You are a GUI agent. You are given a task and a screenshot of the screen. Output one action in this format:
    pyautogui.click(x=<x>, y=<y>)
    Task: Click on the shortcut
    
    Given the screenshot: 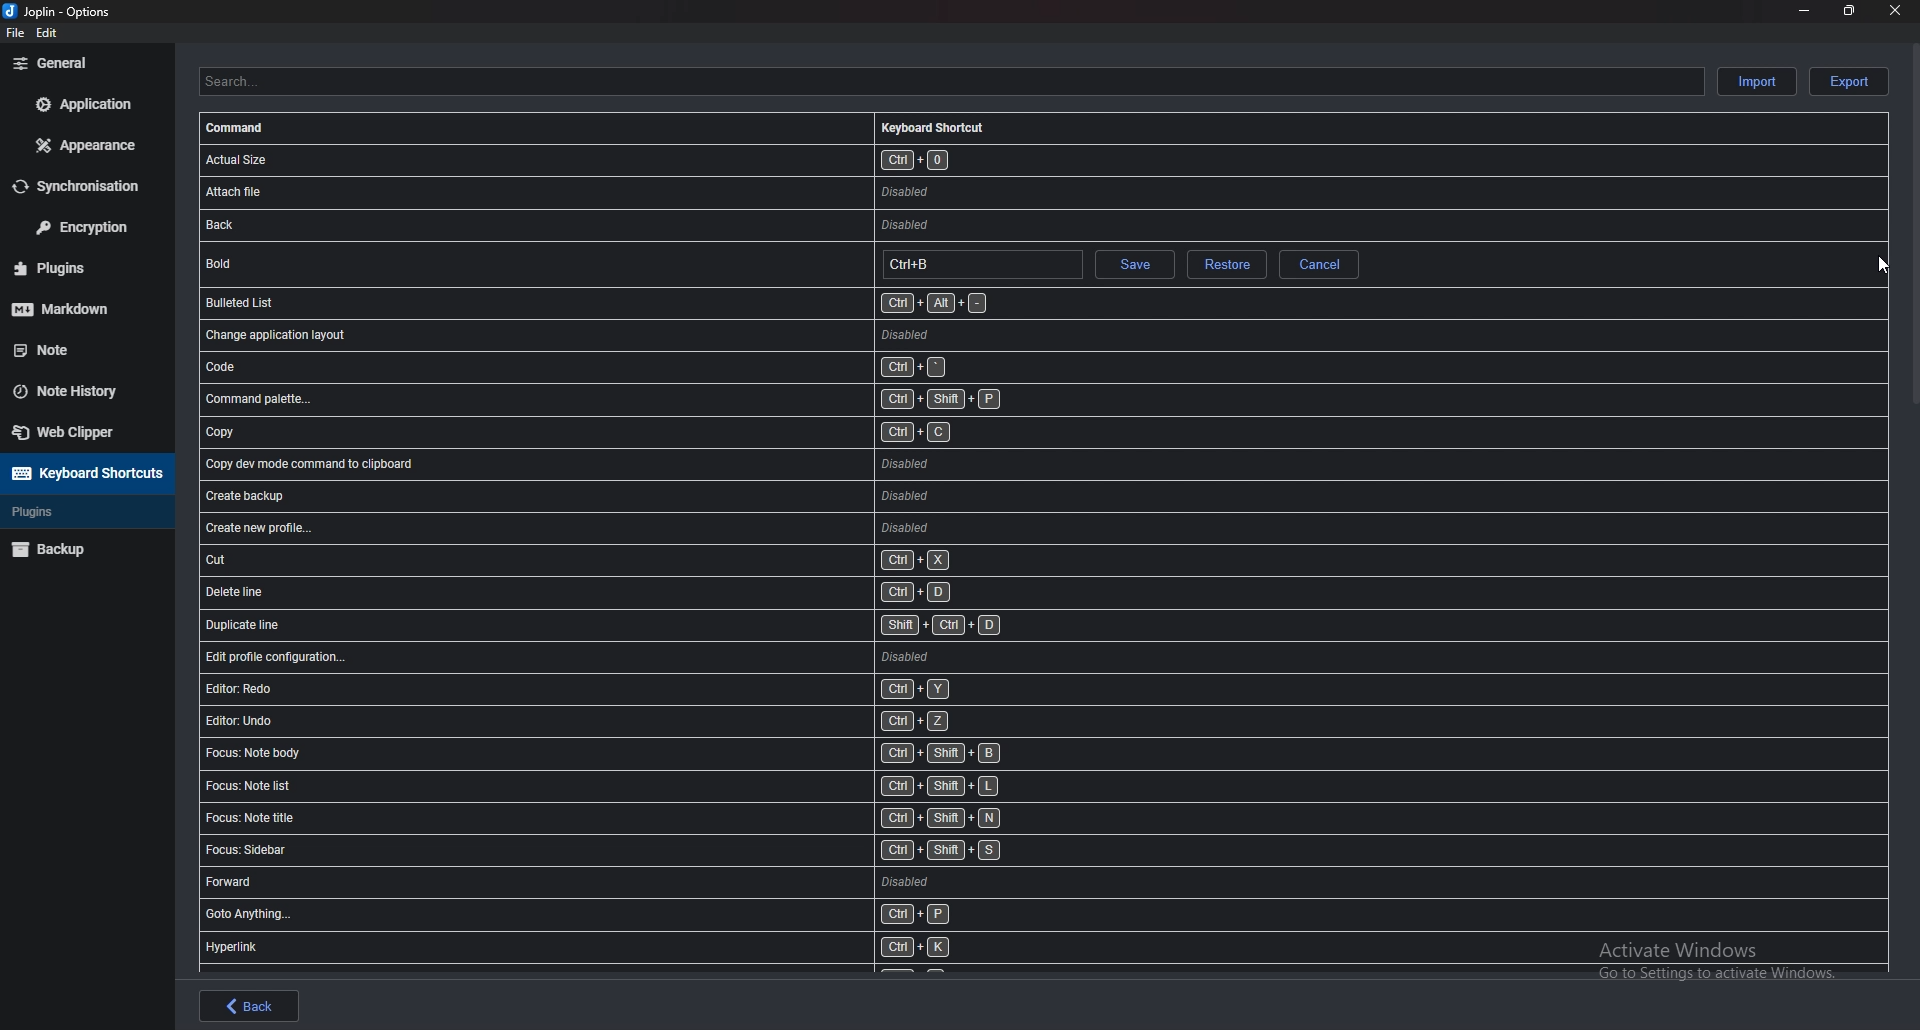 What is the action you would take?
    pyautogui.click(x=656, y=689)
    